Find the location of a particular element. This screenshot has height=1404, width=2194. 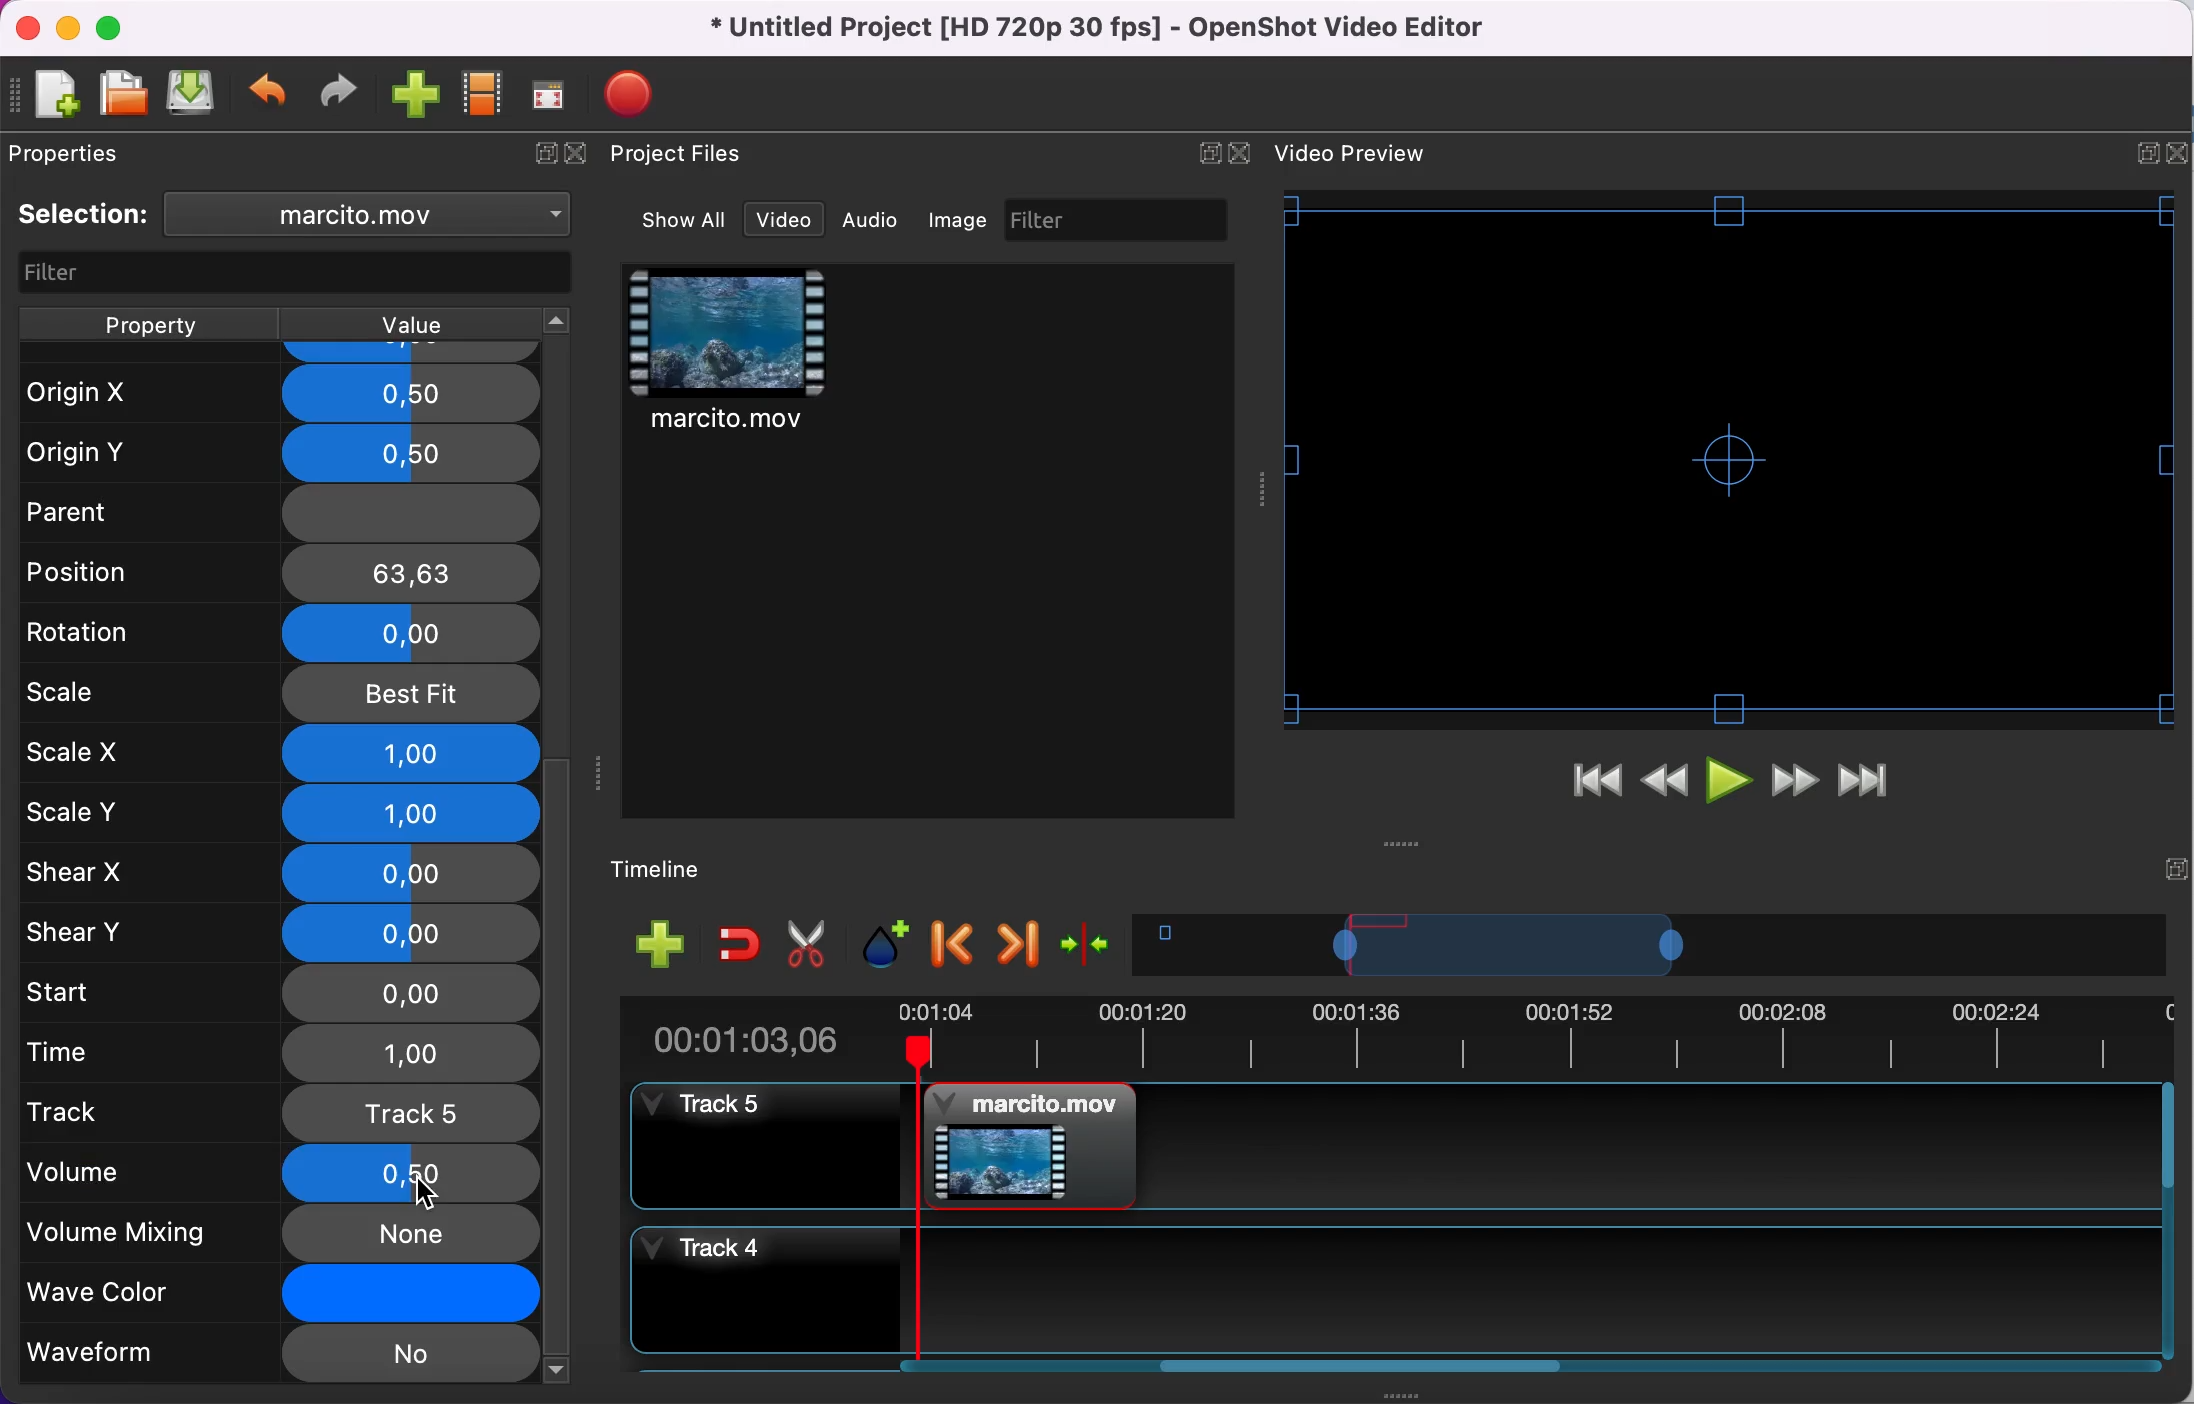

close is located at coordinates (27, 29).